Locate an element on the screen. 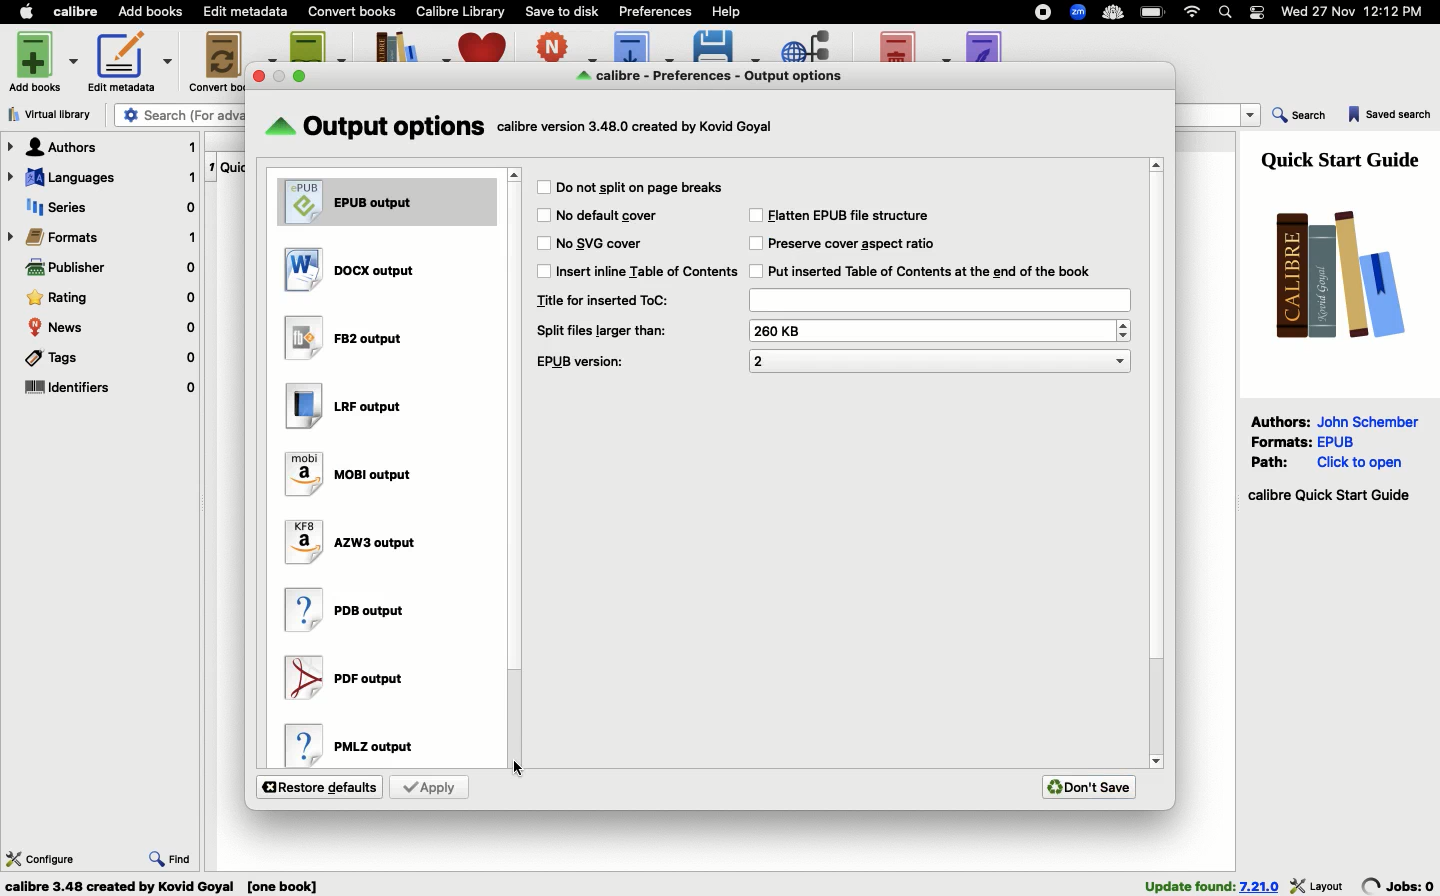  DOCX is located at coordinates (355, 269).